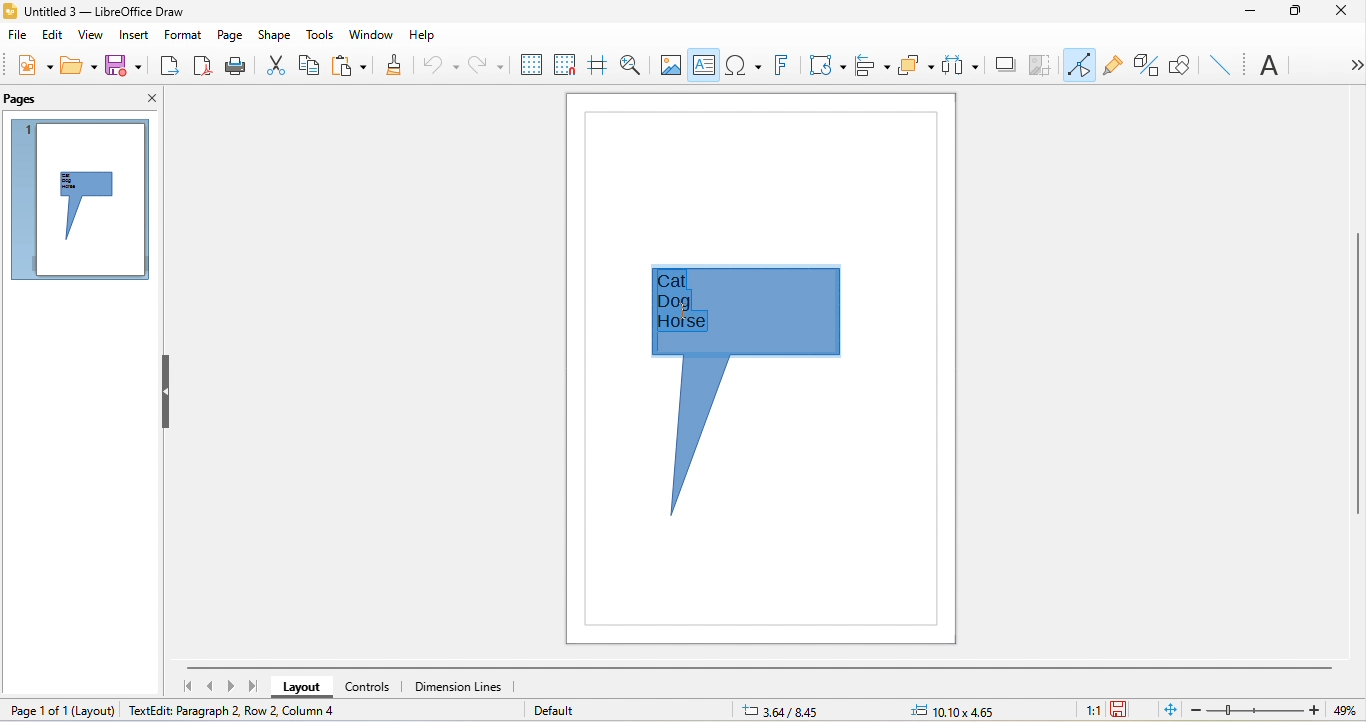  Describe the element at coordinates (1351, 65) in the screenshot. I see `option` at that location.